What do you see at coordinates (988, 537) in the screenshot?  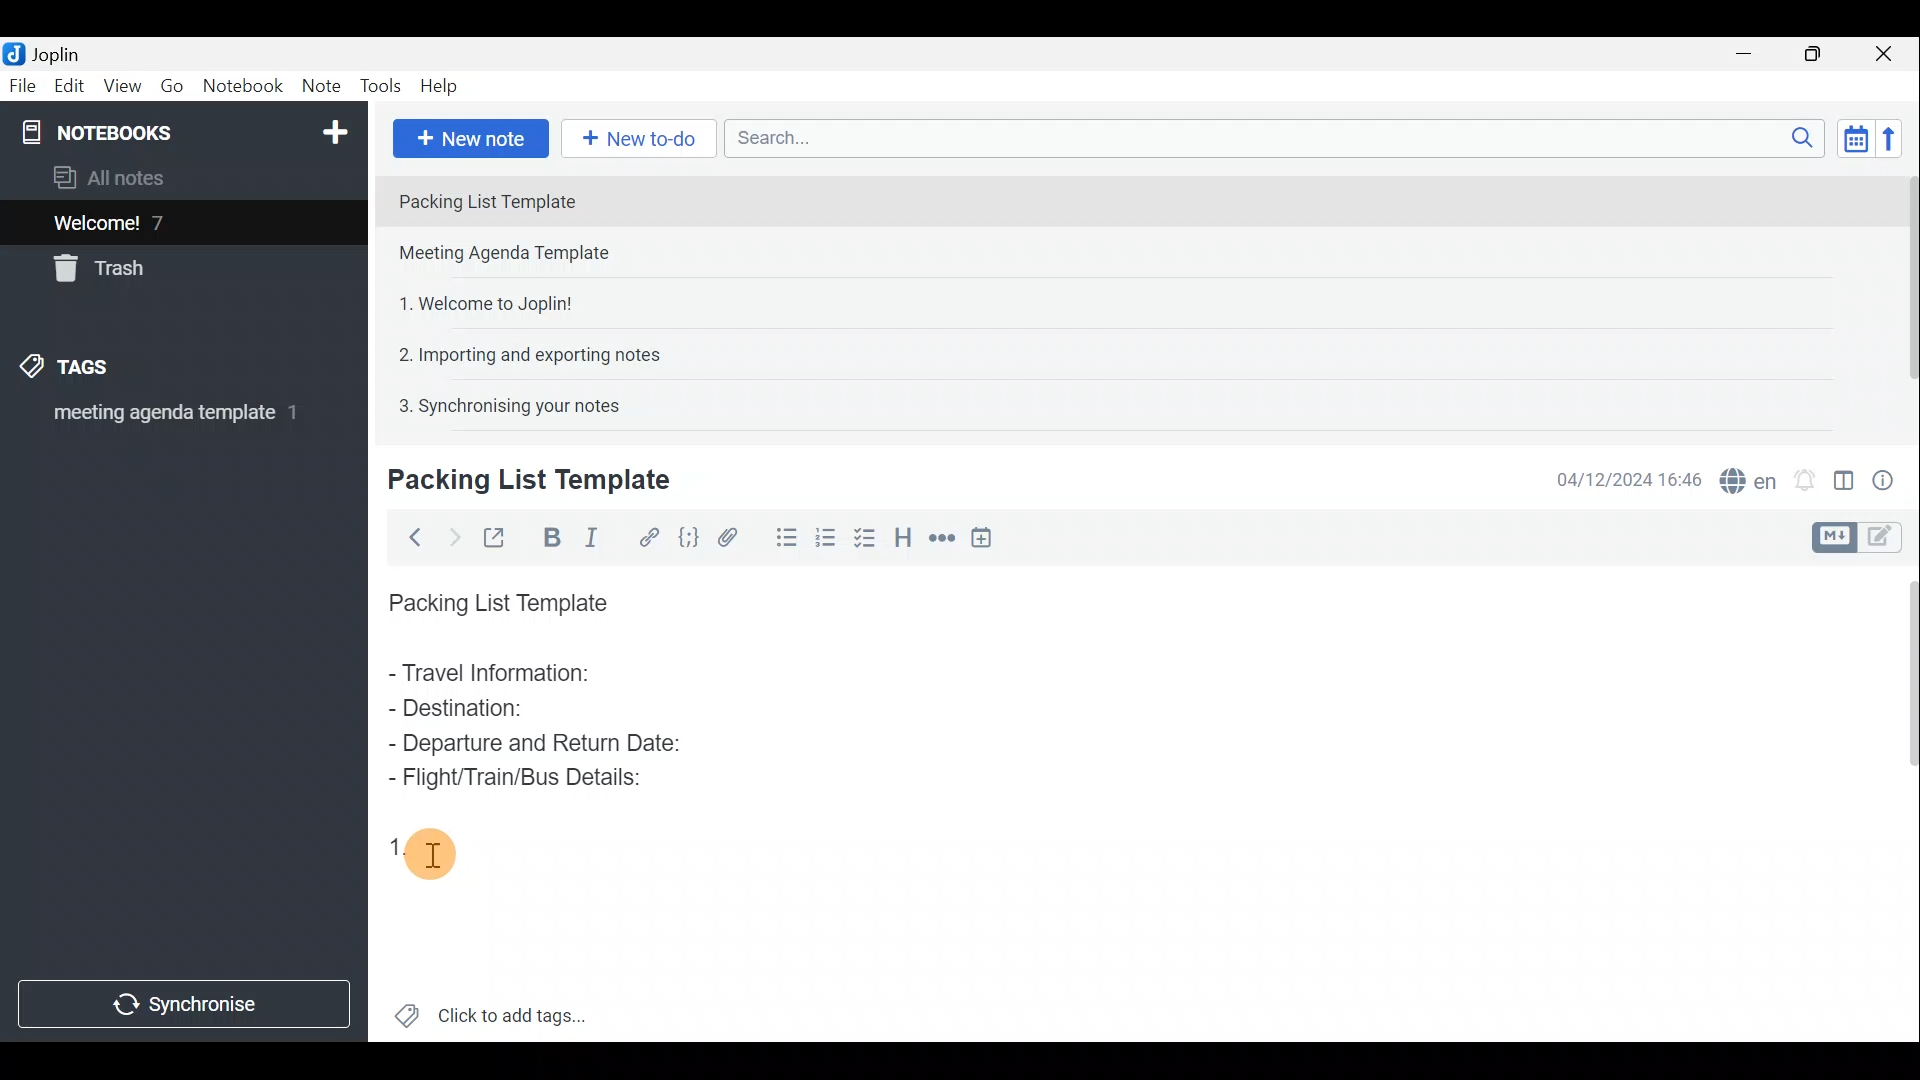 I see `Insert time` at bounding box center [988, 537].